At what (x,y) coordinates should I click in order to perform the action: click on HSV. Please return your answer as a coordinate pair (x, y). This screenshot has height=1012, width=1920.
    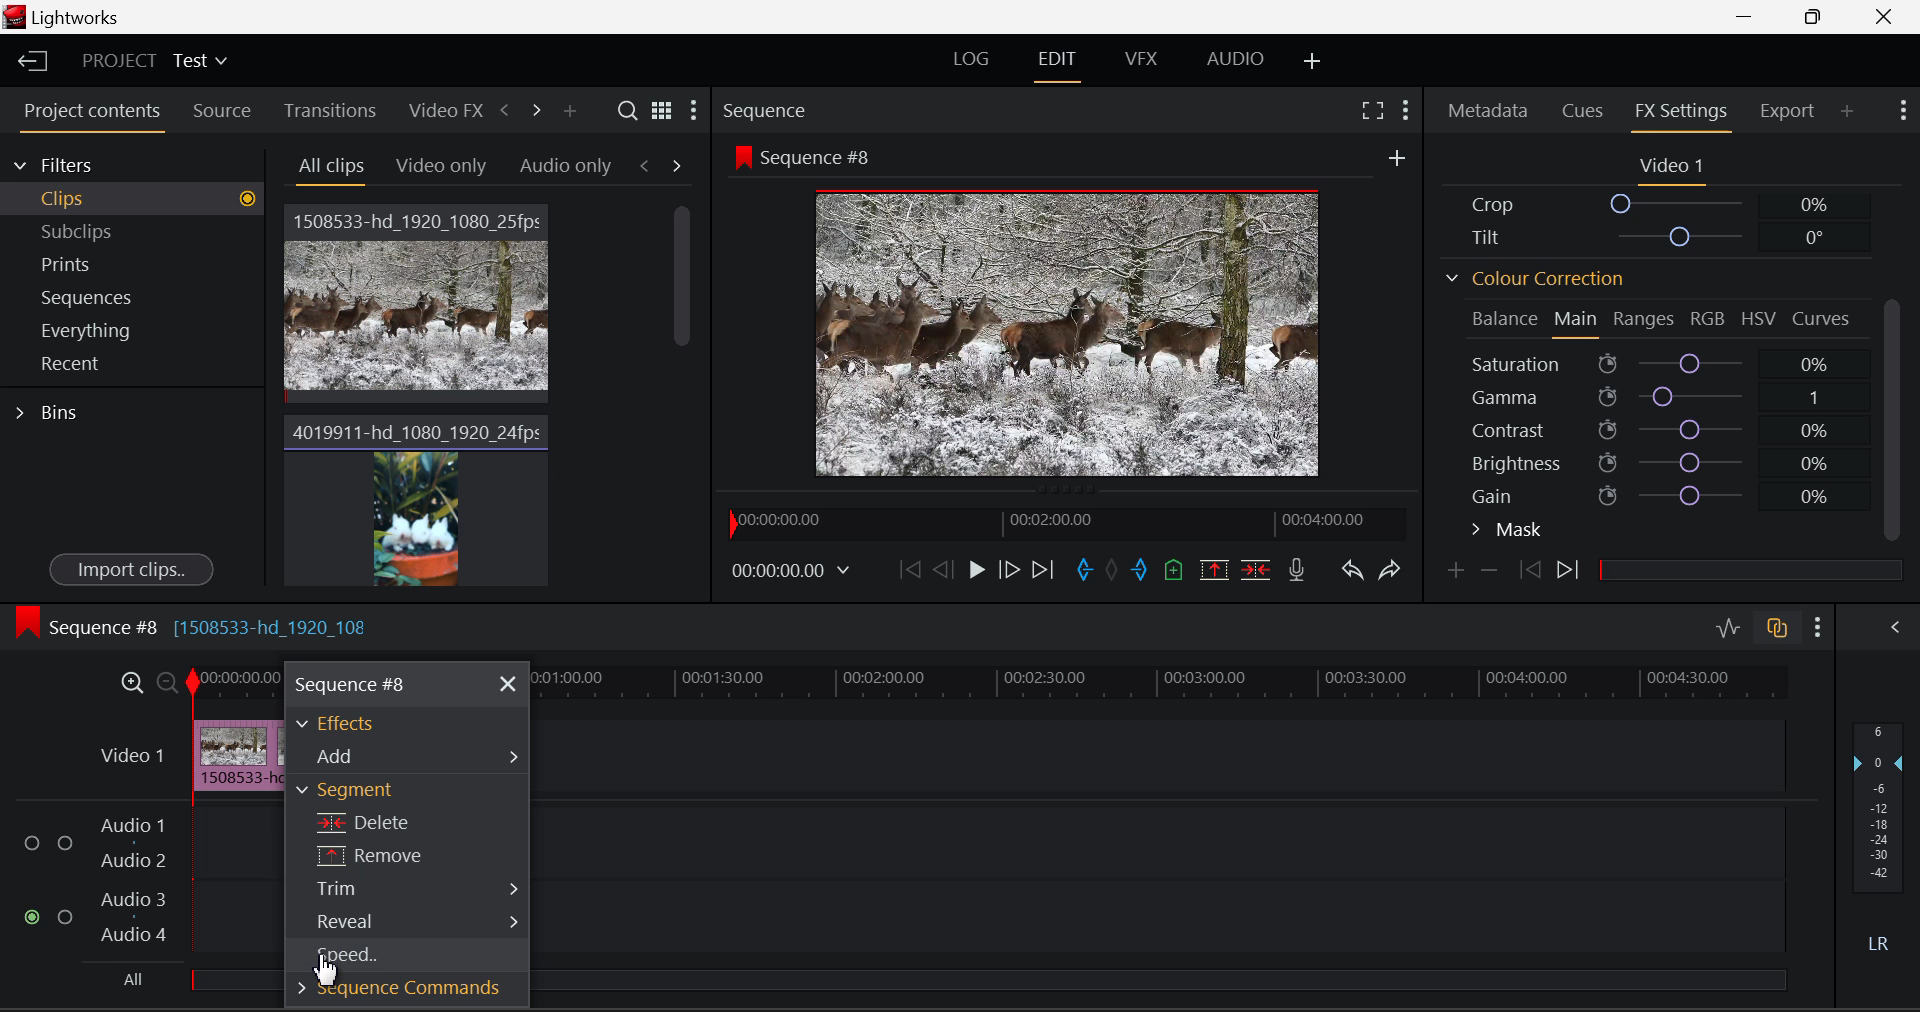
    Looking at the image, I should click on (1759, 320).